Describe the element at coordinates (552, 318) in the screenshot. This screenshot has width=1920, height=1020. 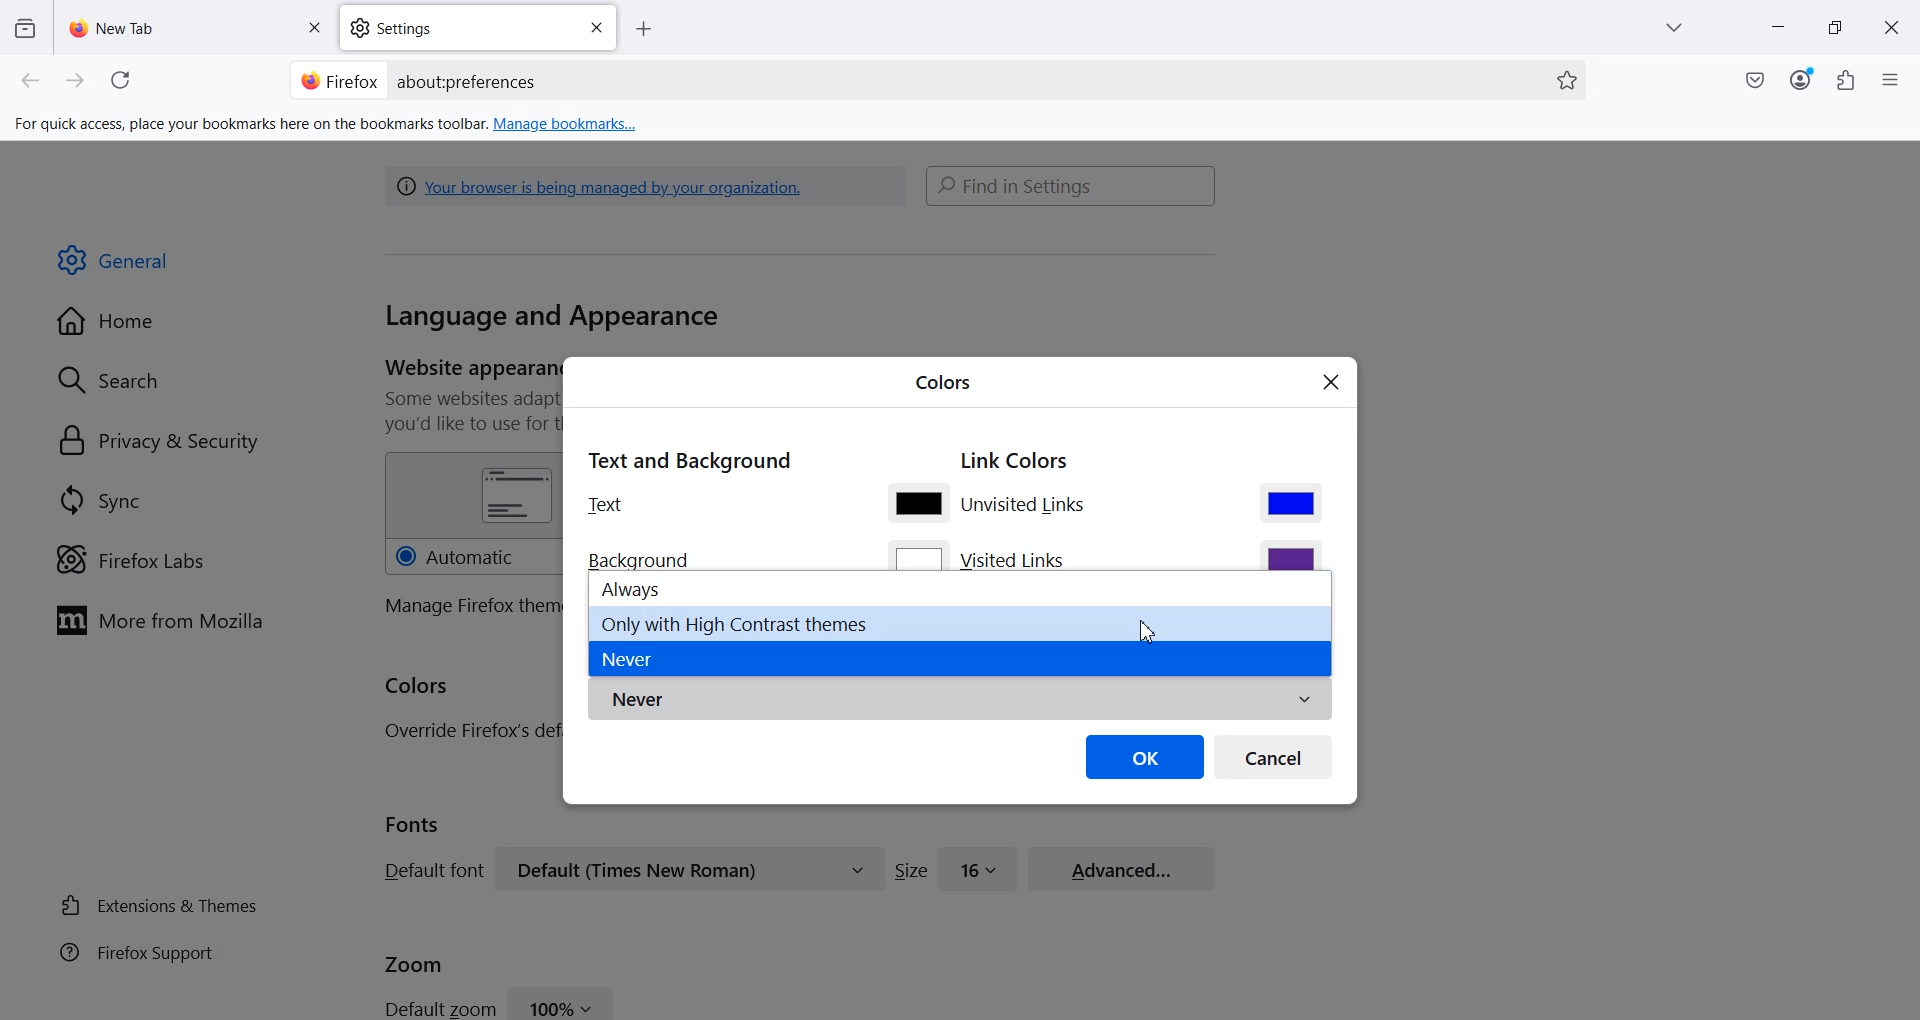
I see `Language and Appearance` at that location.